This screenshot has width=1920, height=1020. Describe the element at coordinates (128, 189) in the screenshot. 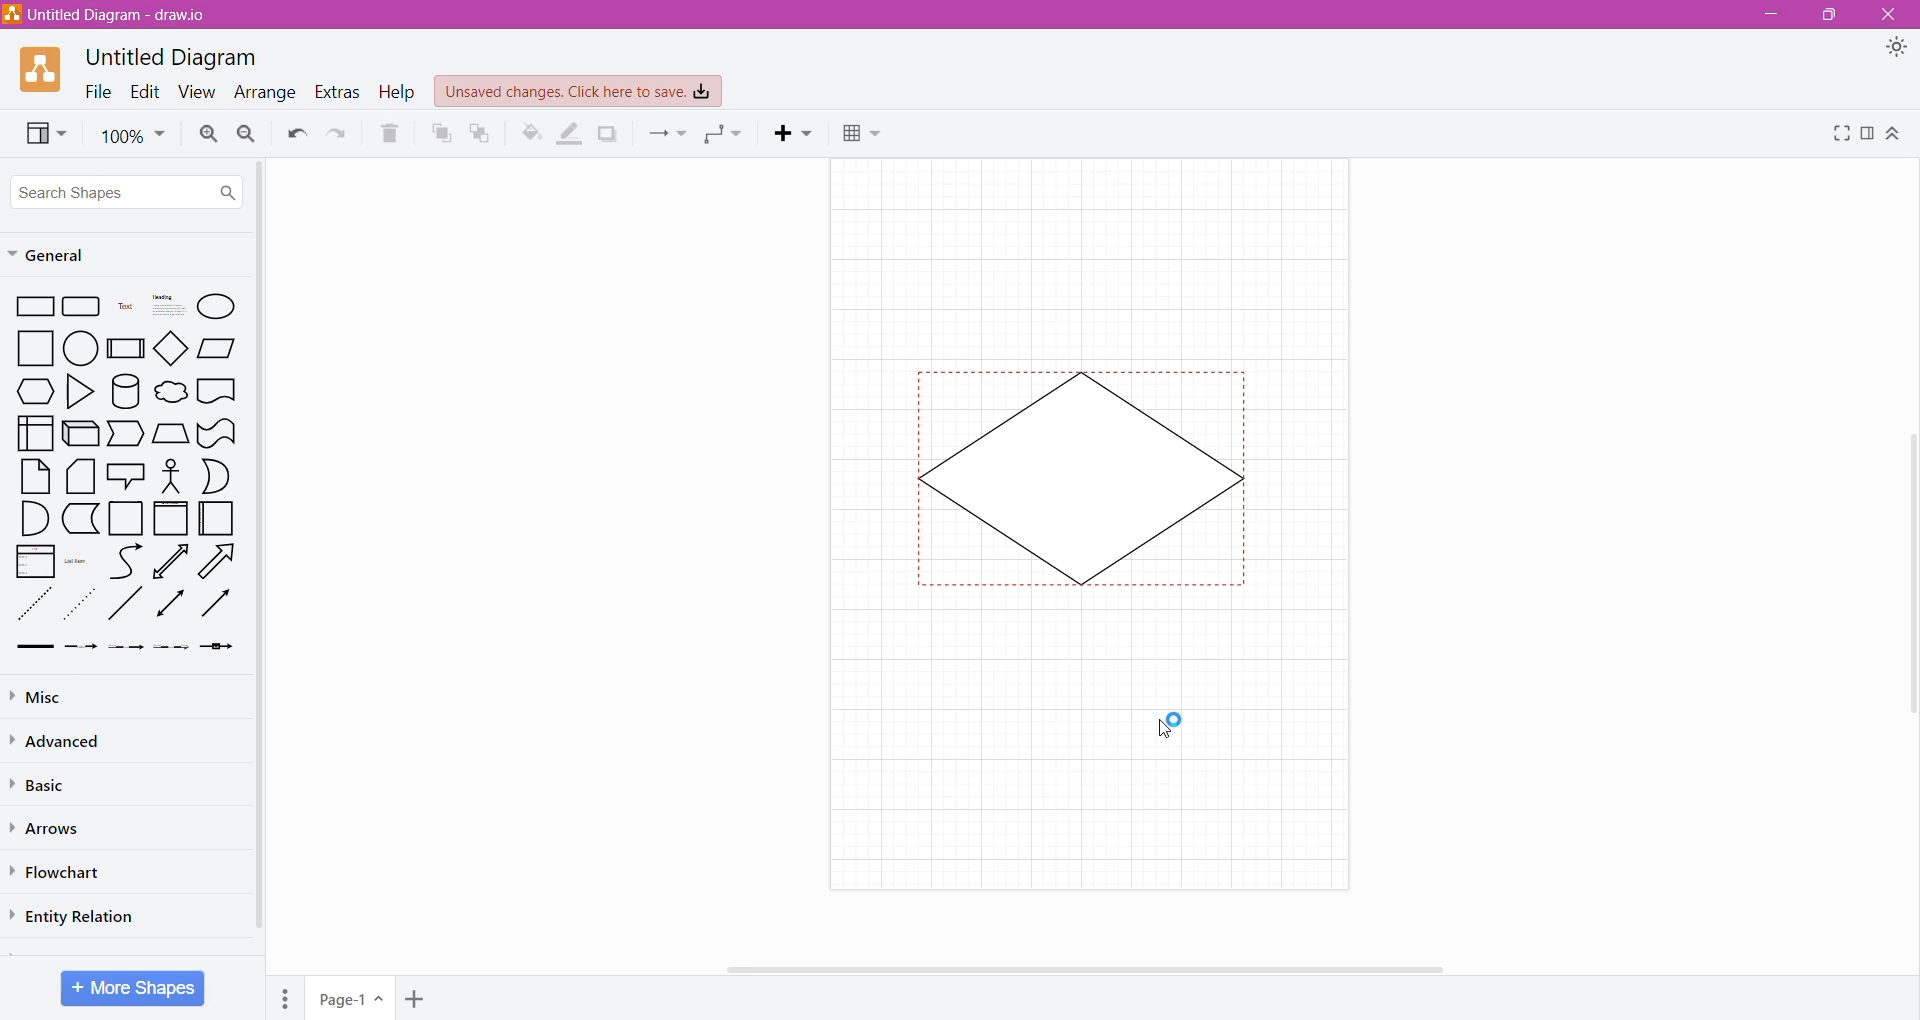

I see `Search Shapes` at that location.